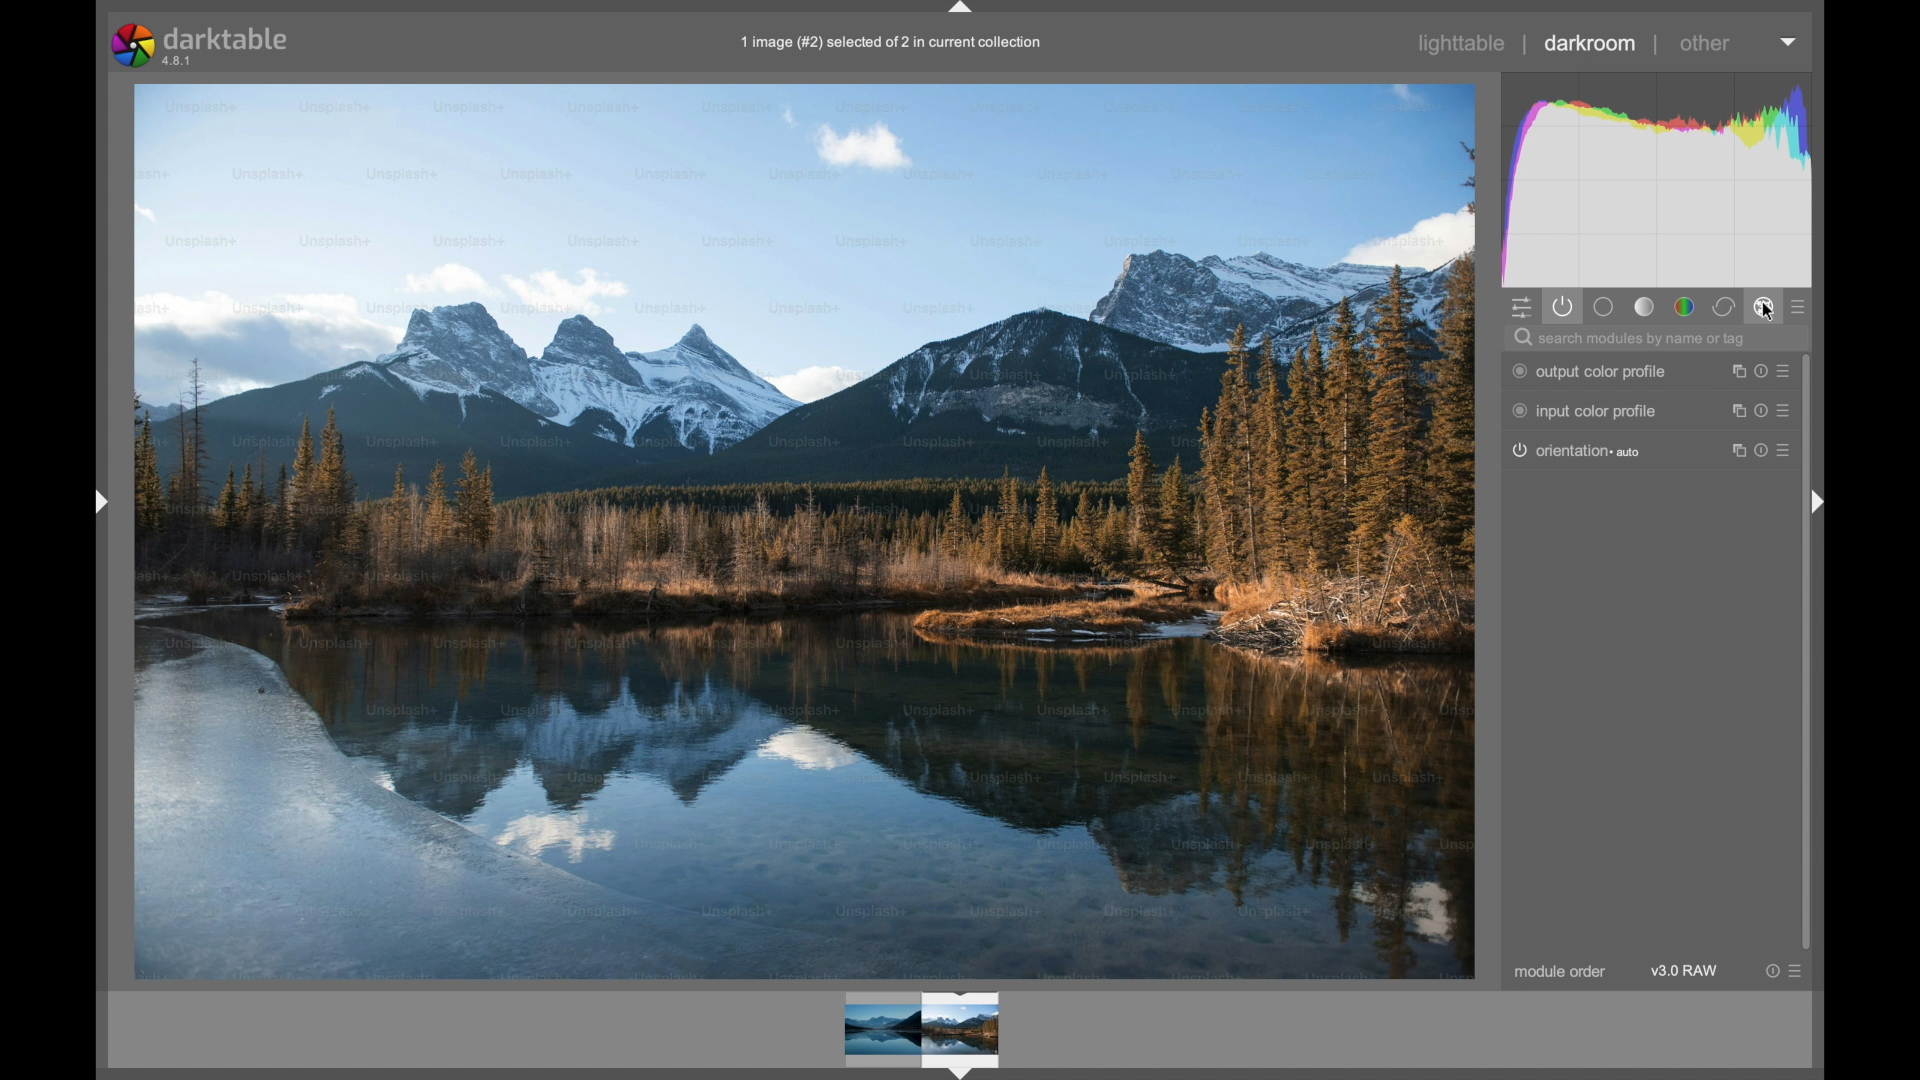 The width and height of the screenshot is (1920, 1080). I want to click on output color profile, so click(1590, 373).